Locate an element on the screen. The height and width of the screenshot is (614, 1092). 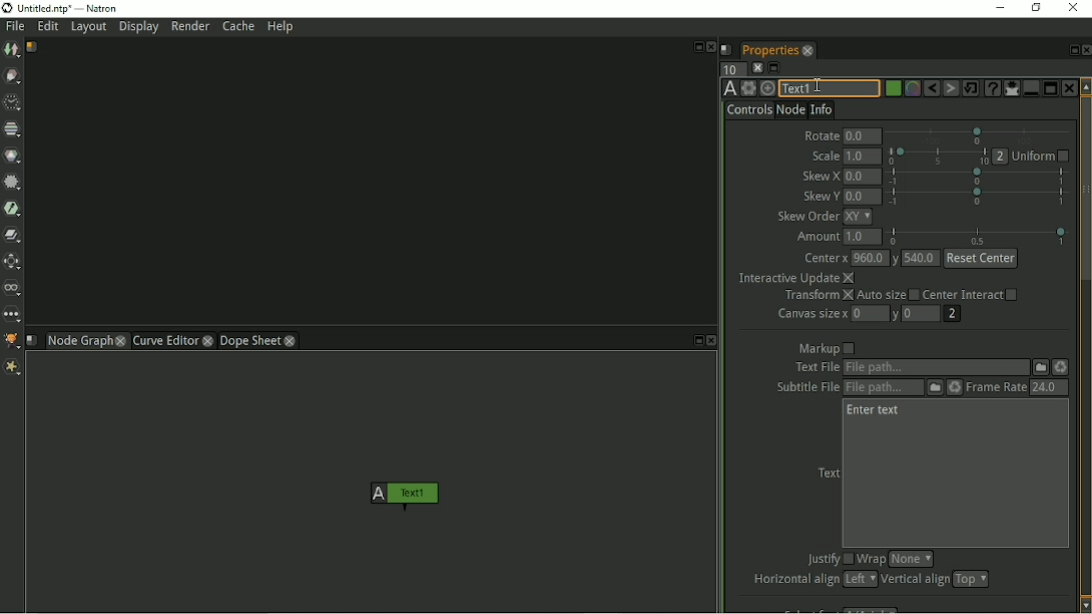
Close is located at coordinates (1072, 8).